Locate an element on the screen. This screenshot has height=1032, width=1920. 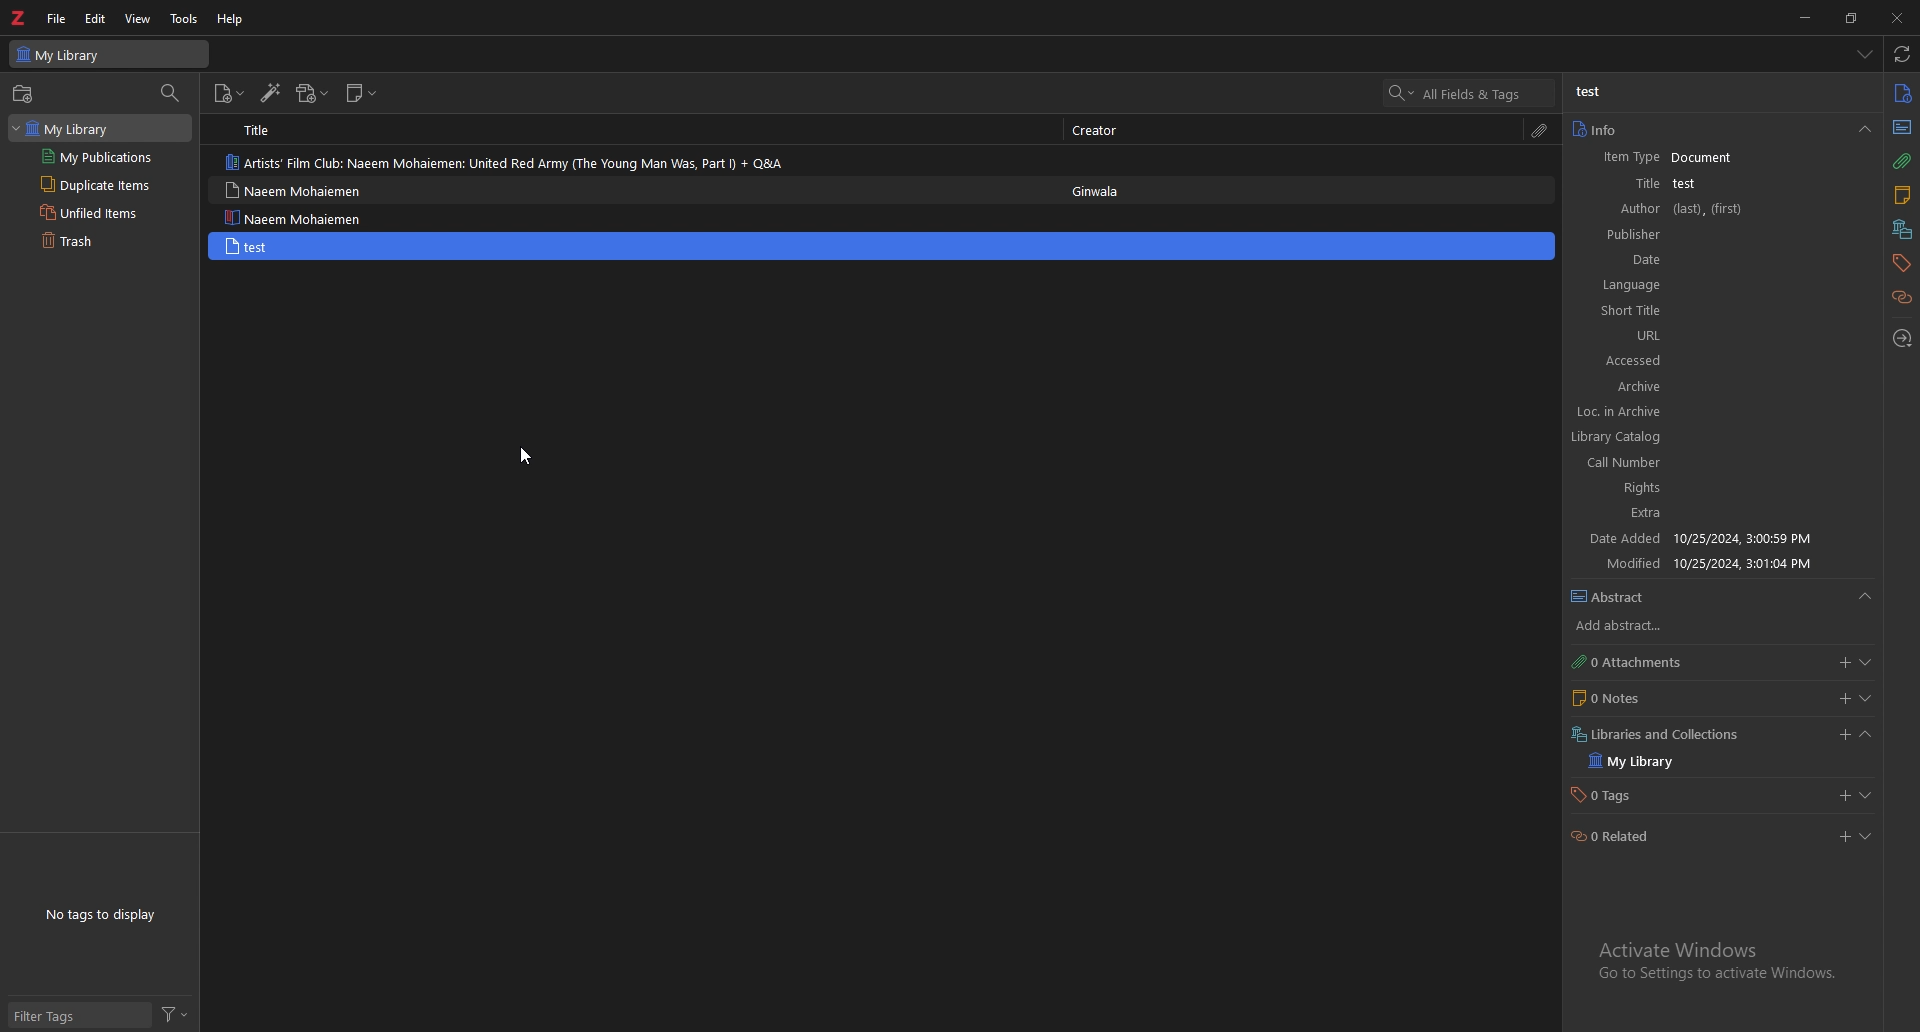
creator is located at coordinates (1101, 129).